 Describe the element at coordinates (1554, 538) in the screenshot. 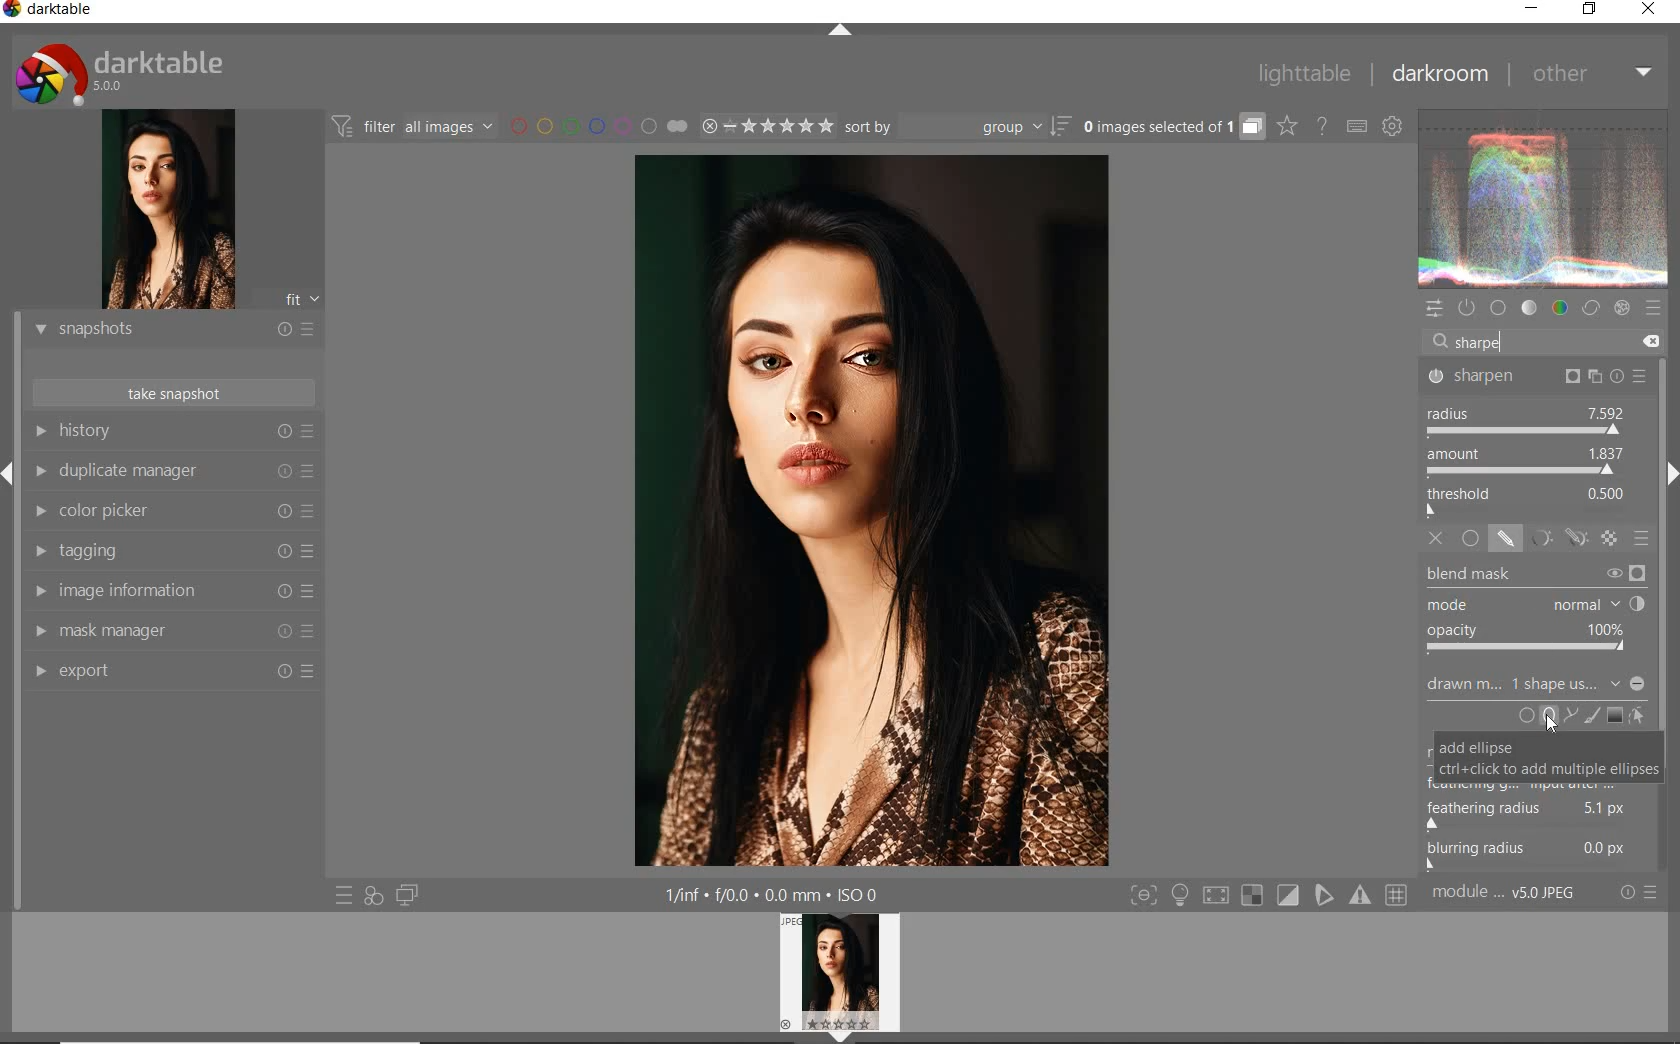

I see `MASK MODES` at that location.